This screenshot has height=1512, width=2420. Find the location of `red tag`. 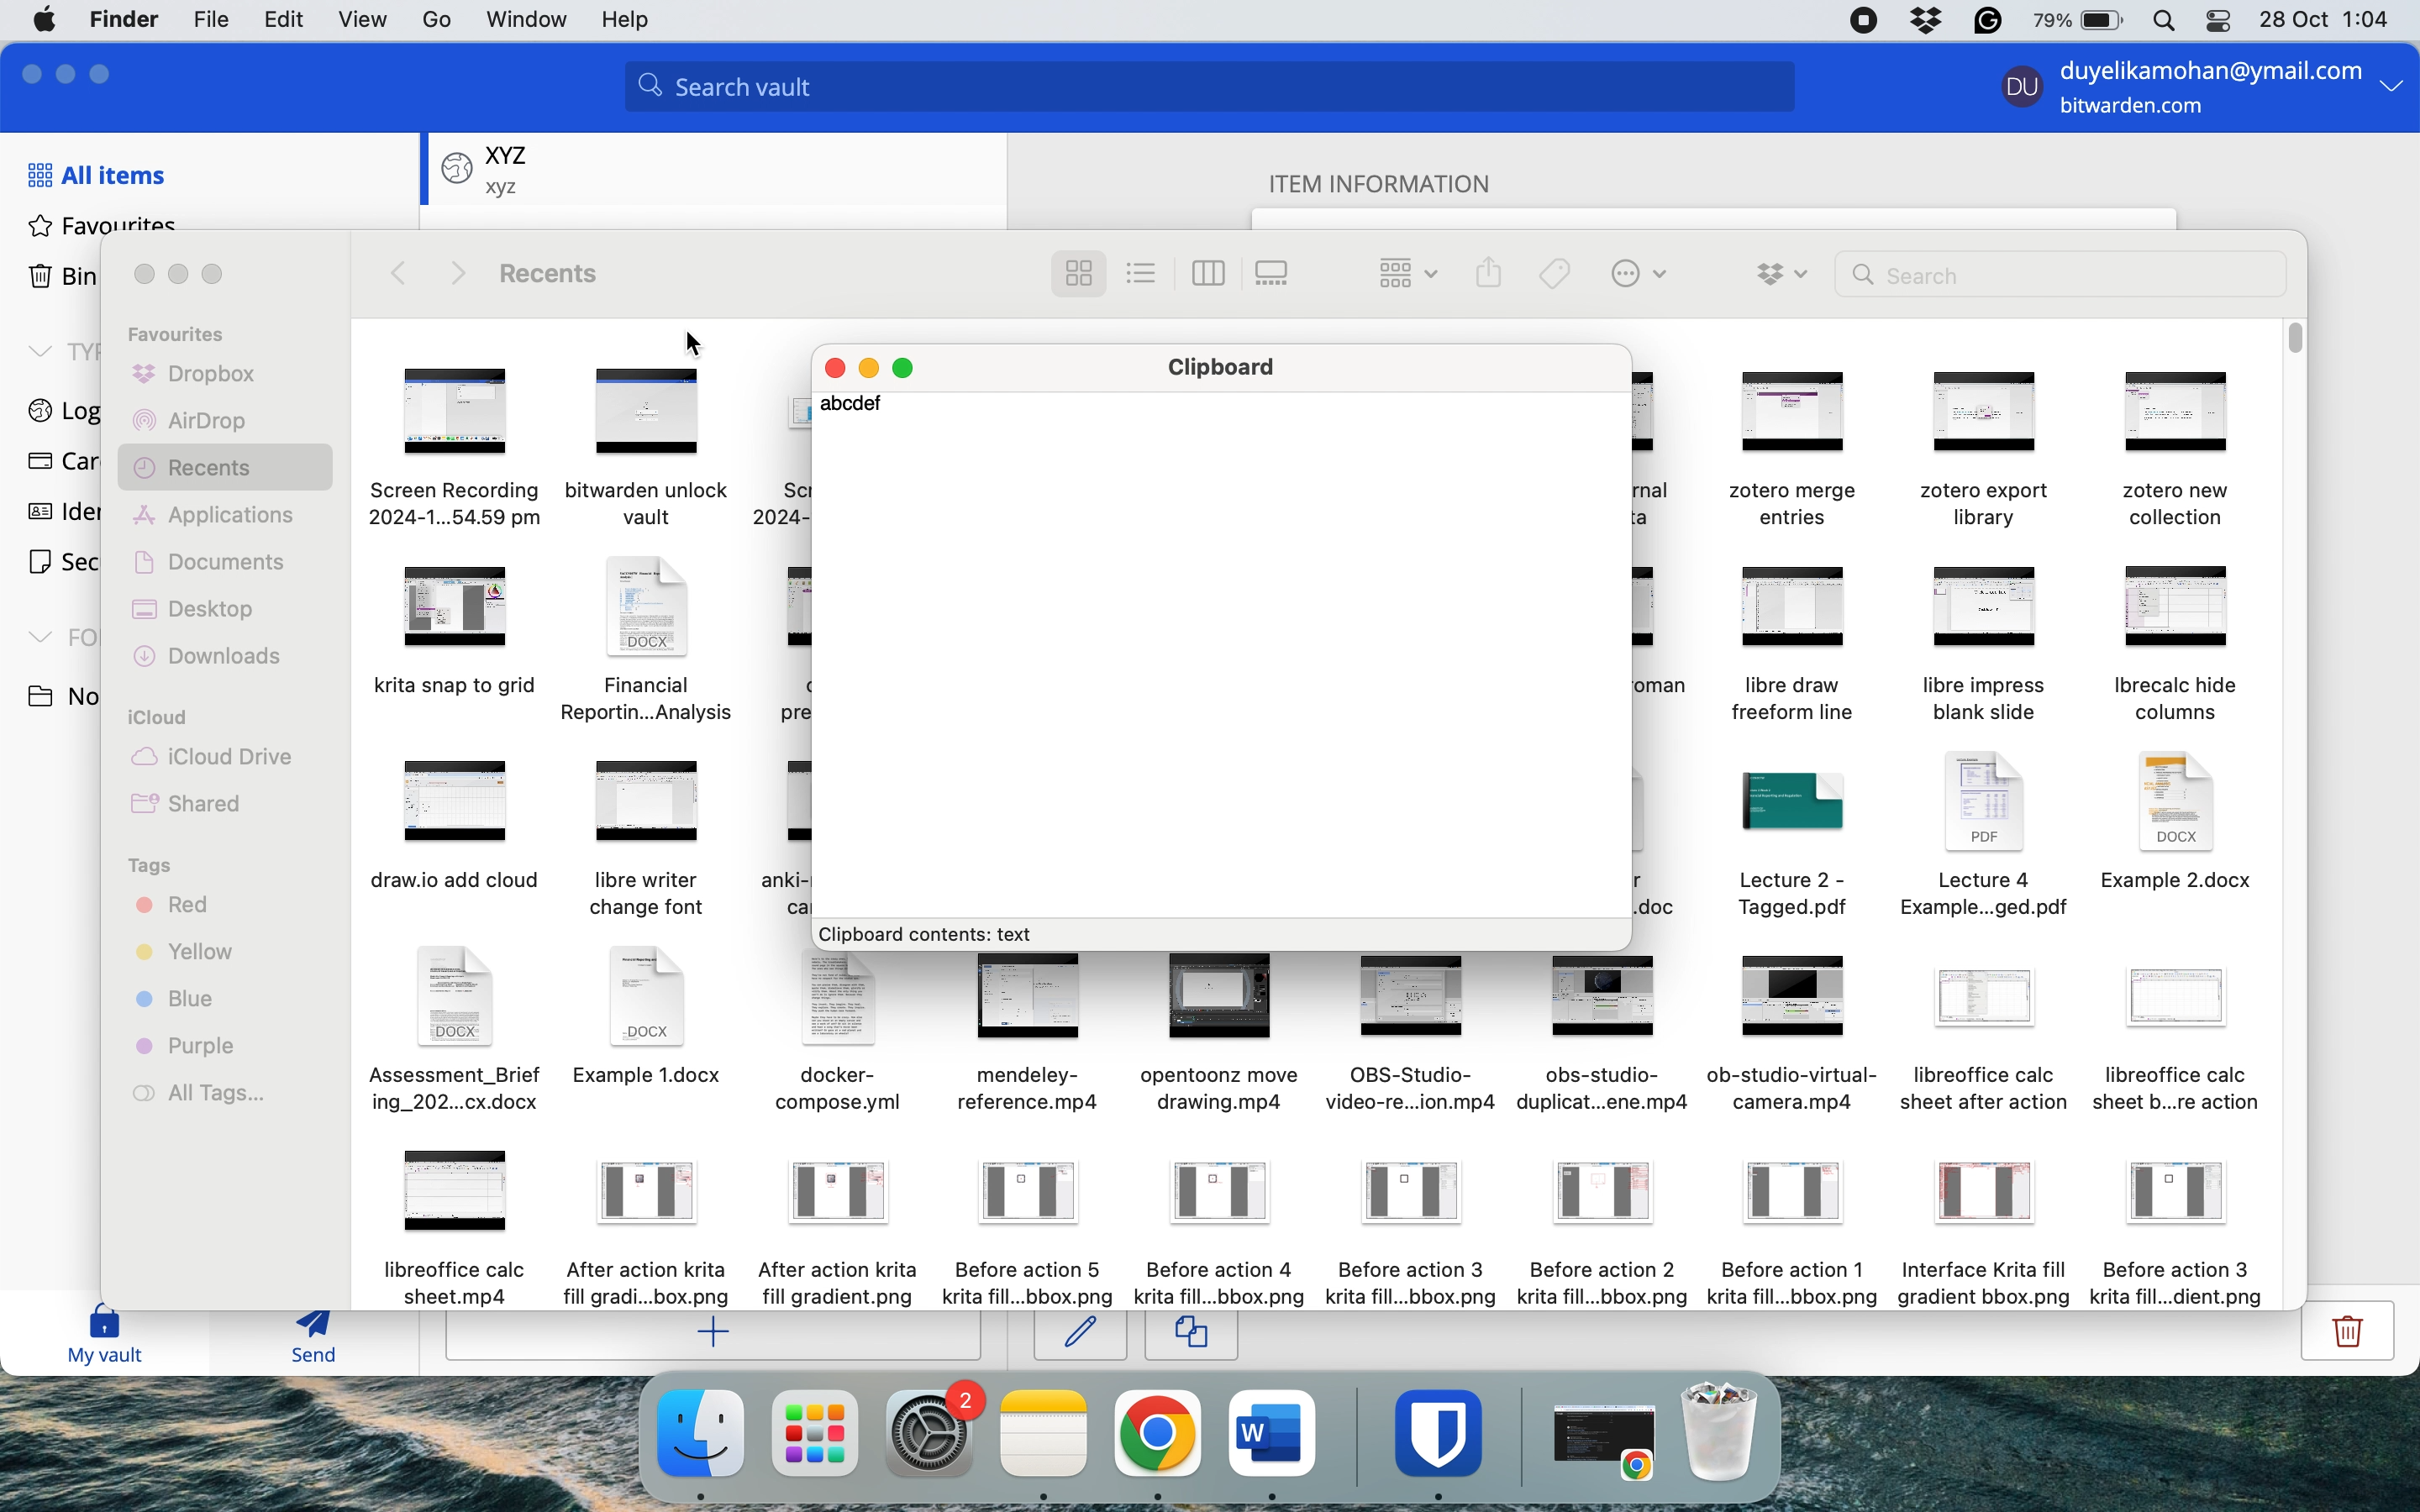

red tag is located at coordinates (172, 908).